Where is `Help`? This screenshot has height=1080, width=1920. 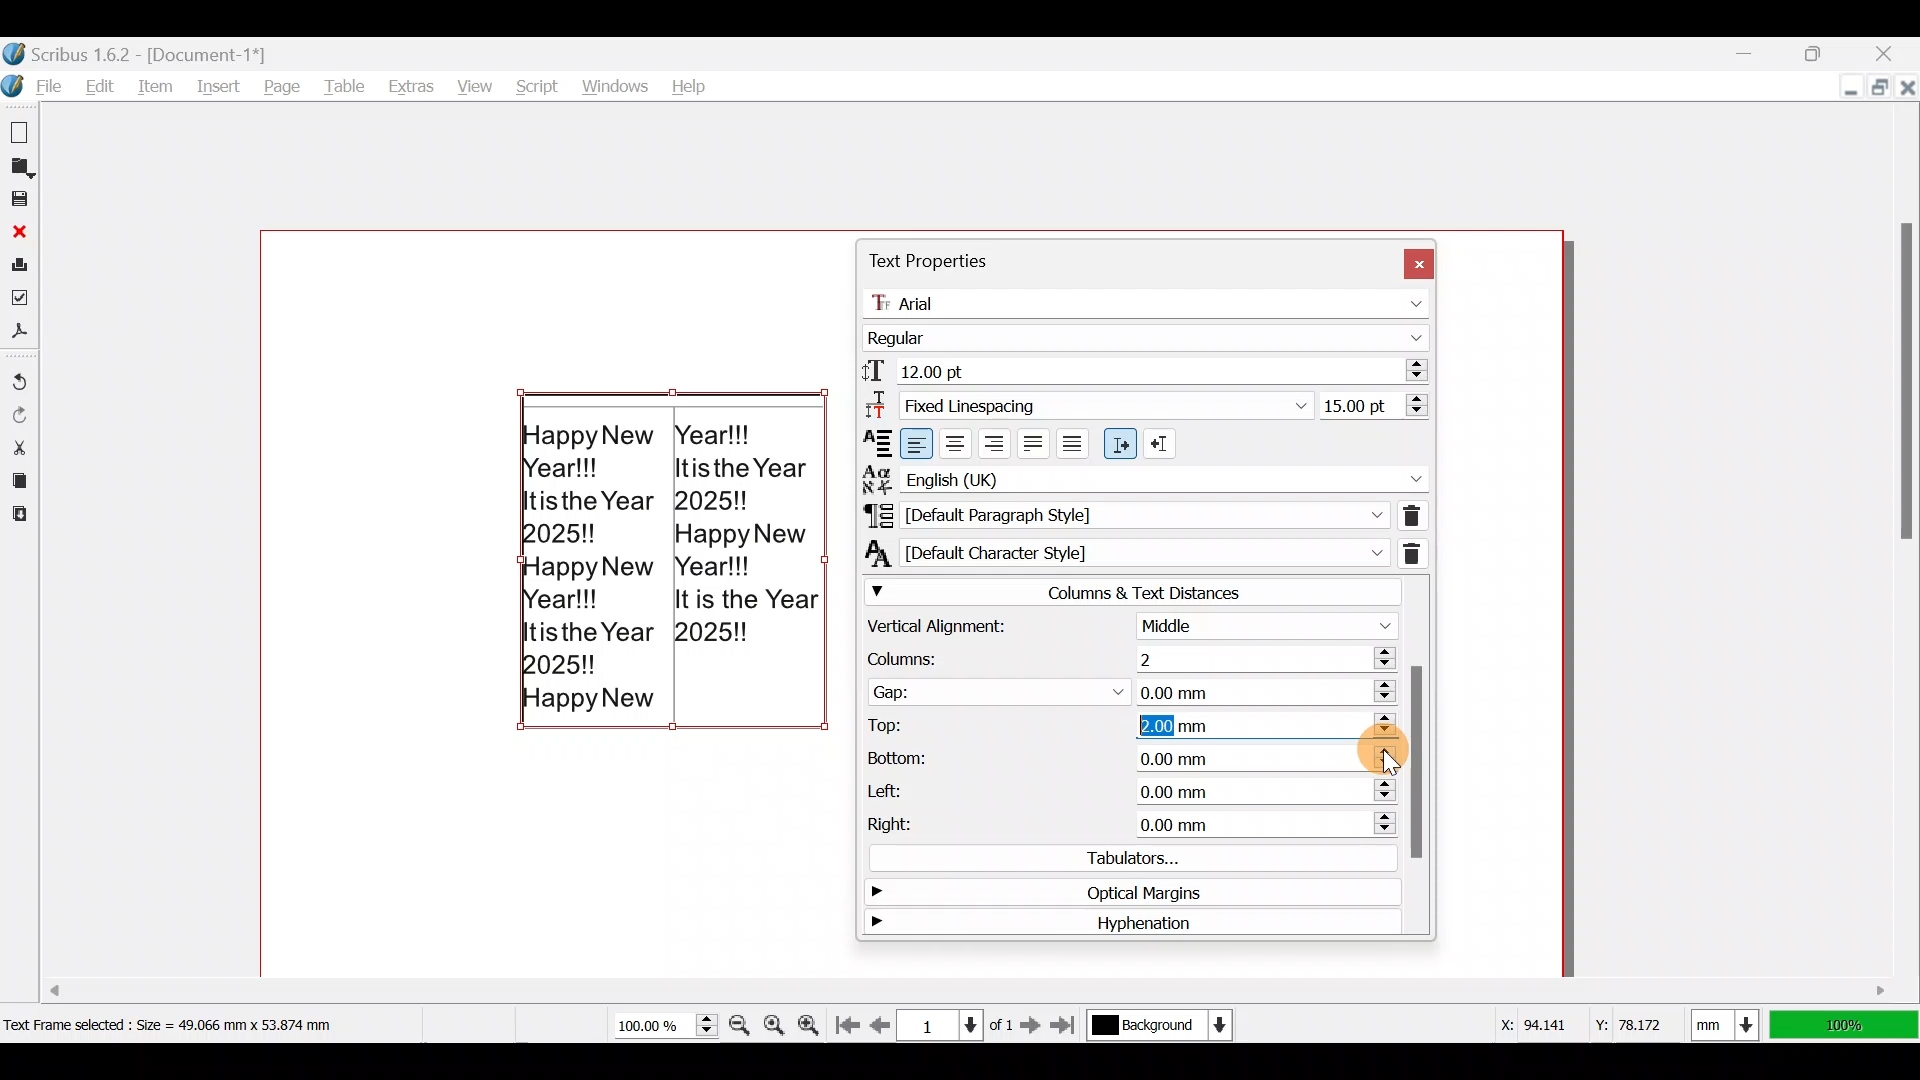 Help is located at coordinates (691, 82).